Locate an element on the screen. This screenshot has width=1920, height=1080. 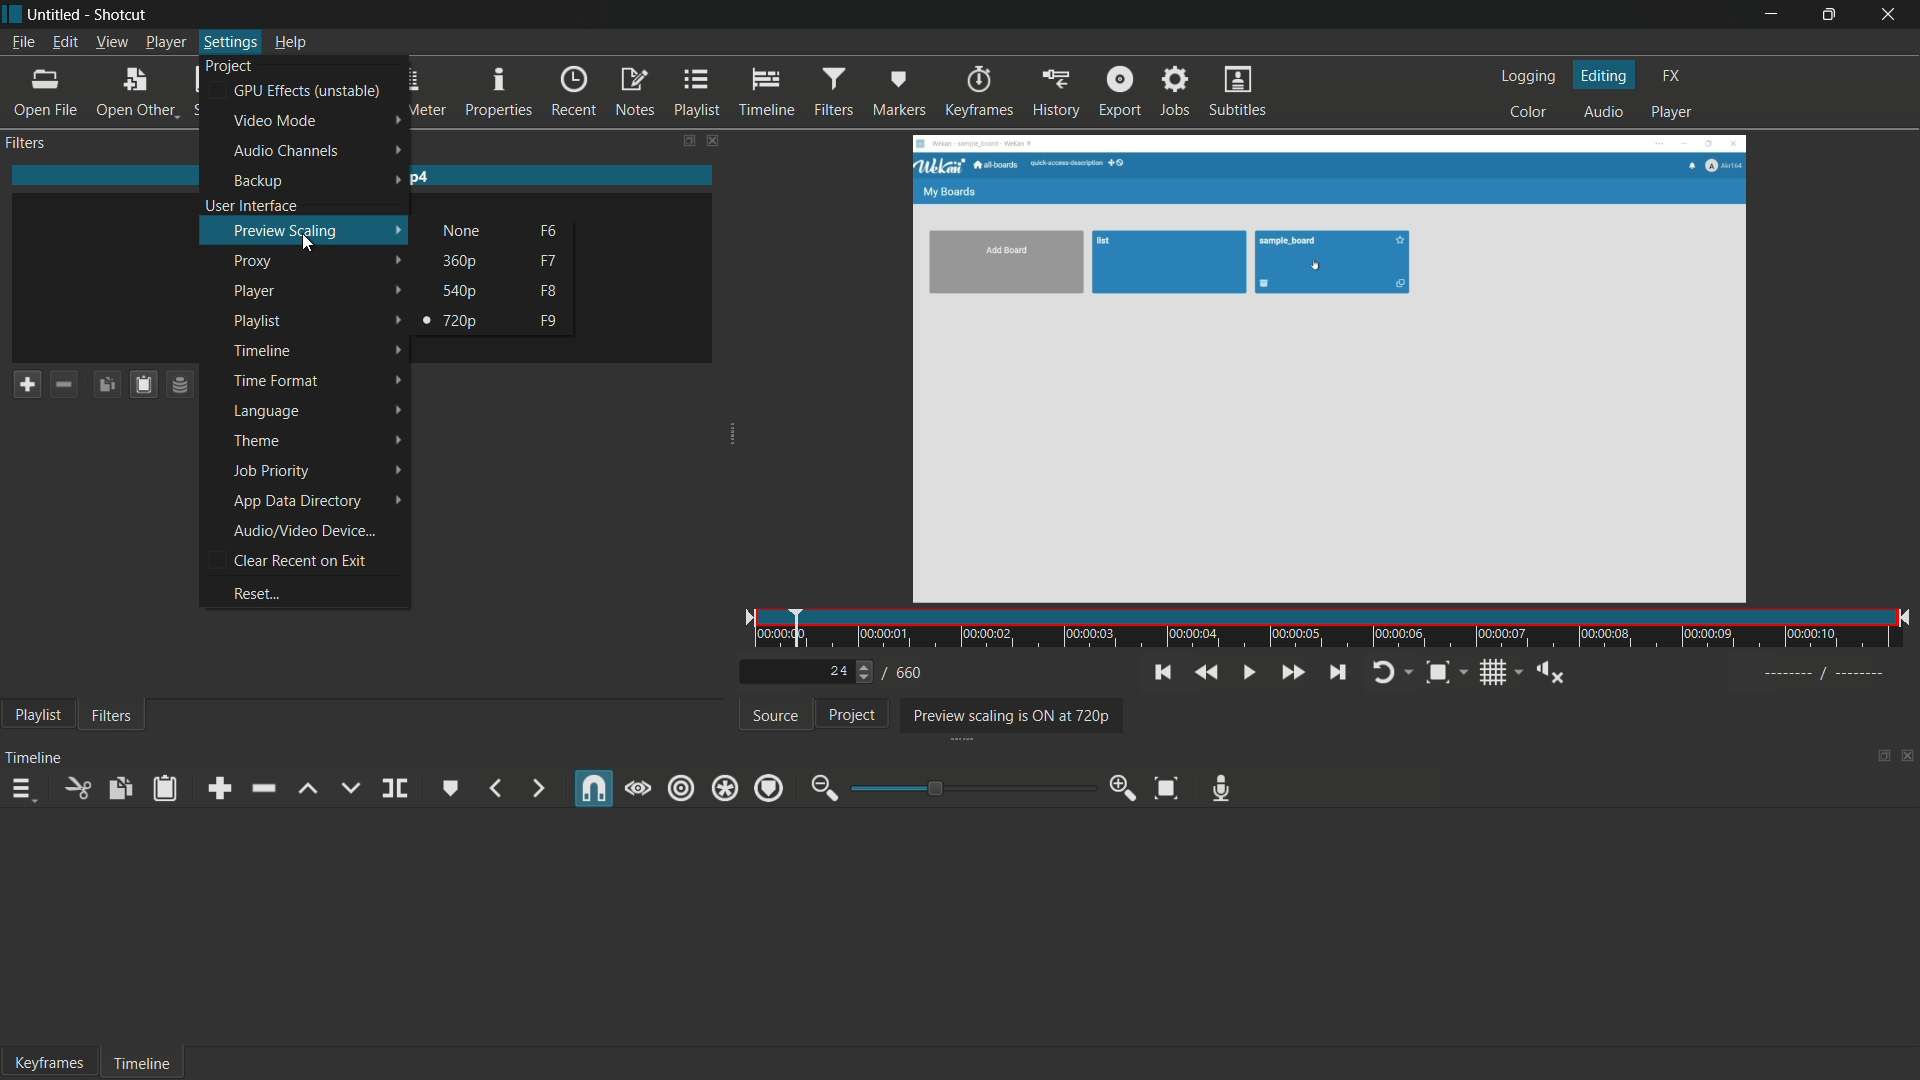
file menu is located at coordinates (21, 41).